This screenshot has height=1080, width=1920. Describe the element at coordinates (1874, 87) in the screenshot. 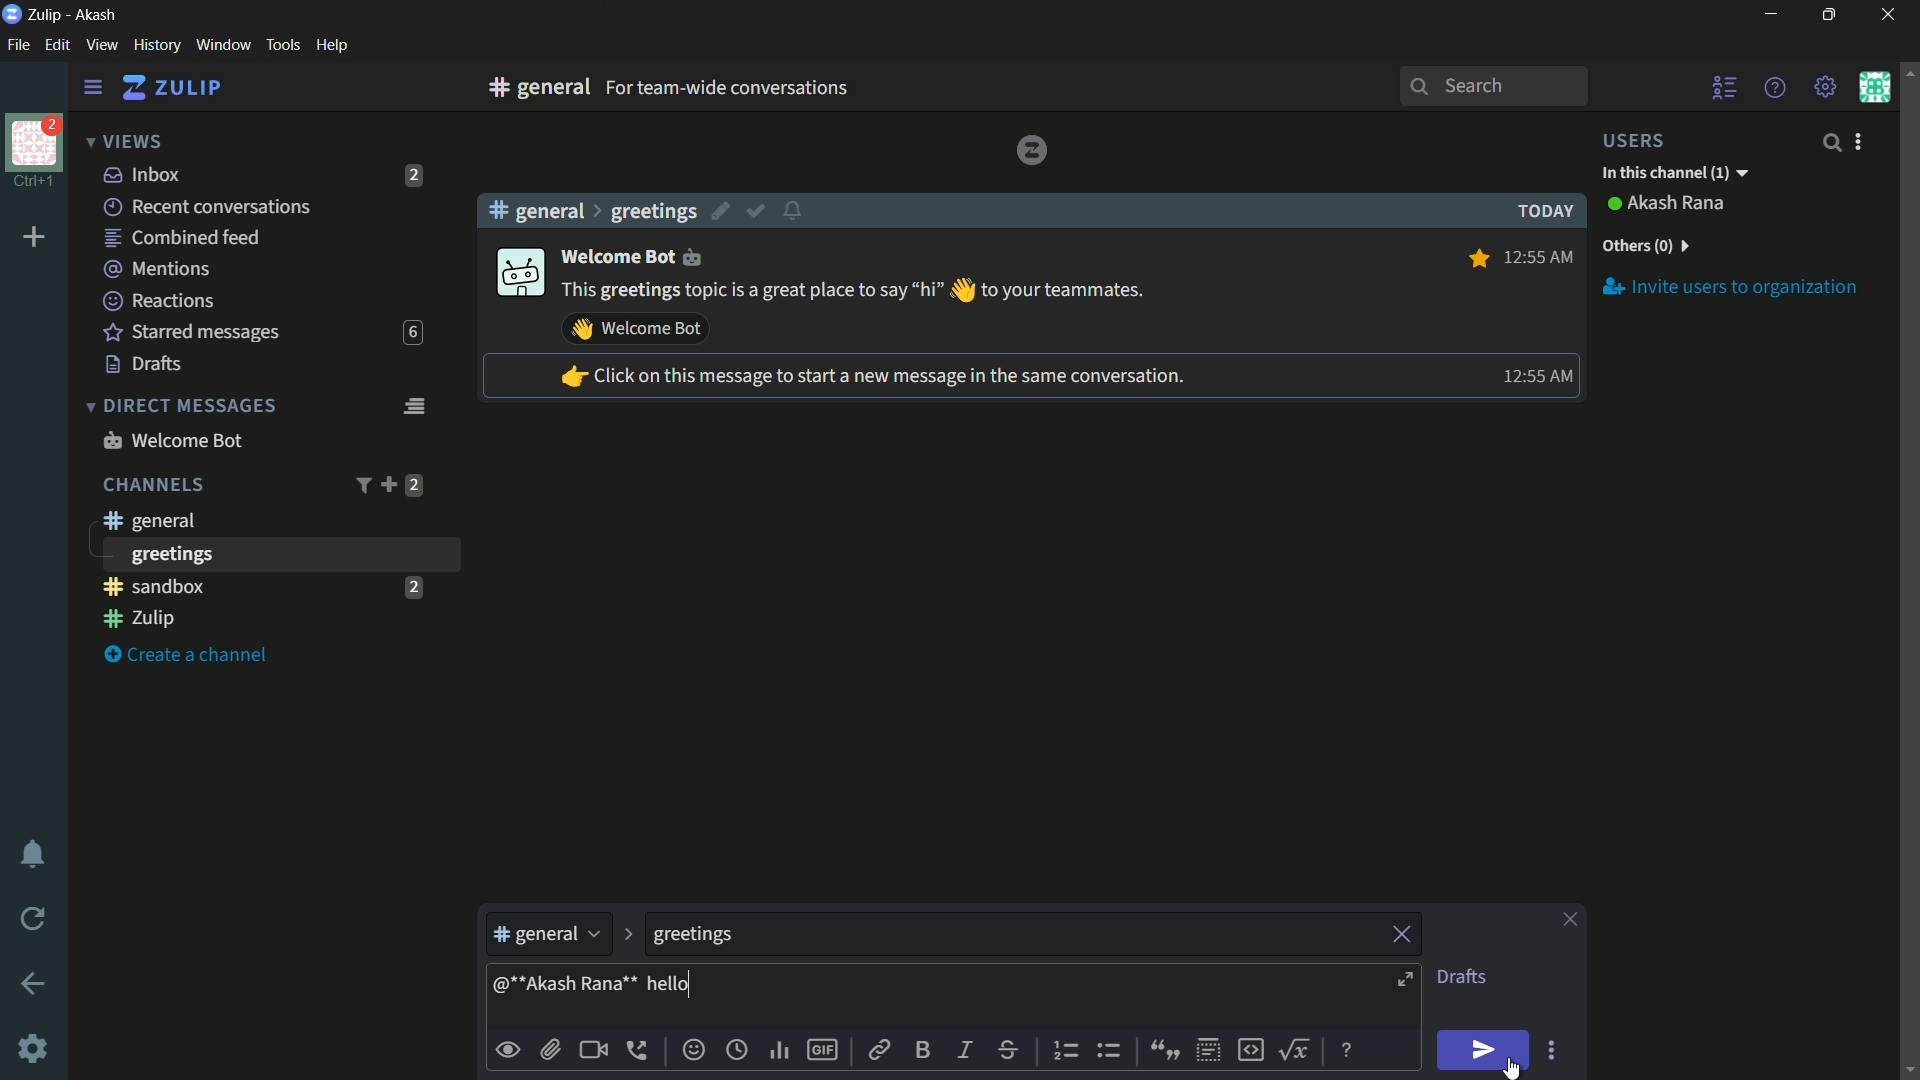

I see `personal menu` at that location.